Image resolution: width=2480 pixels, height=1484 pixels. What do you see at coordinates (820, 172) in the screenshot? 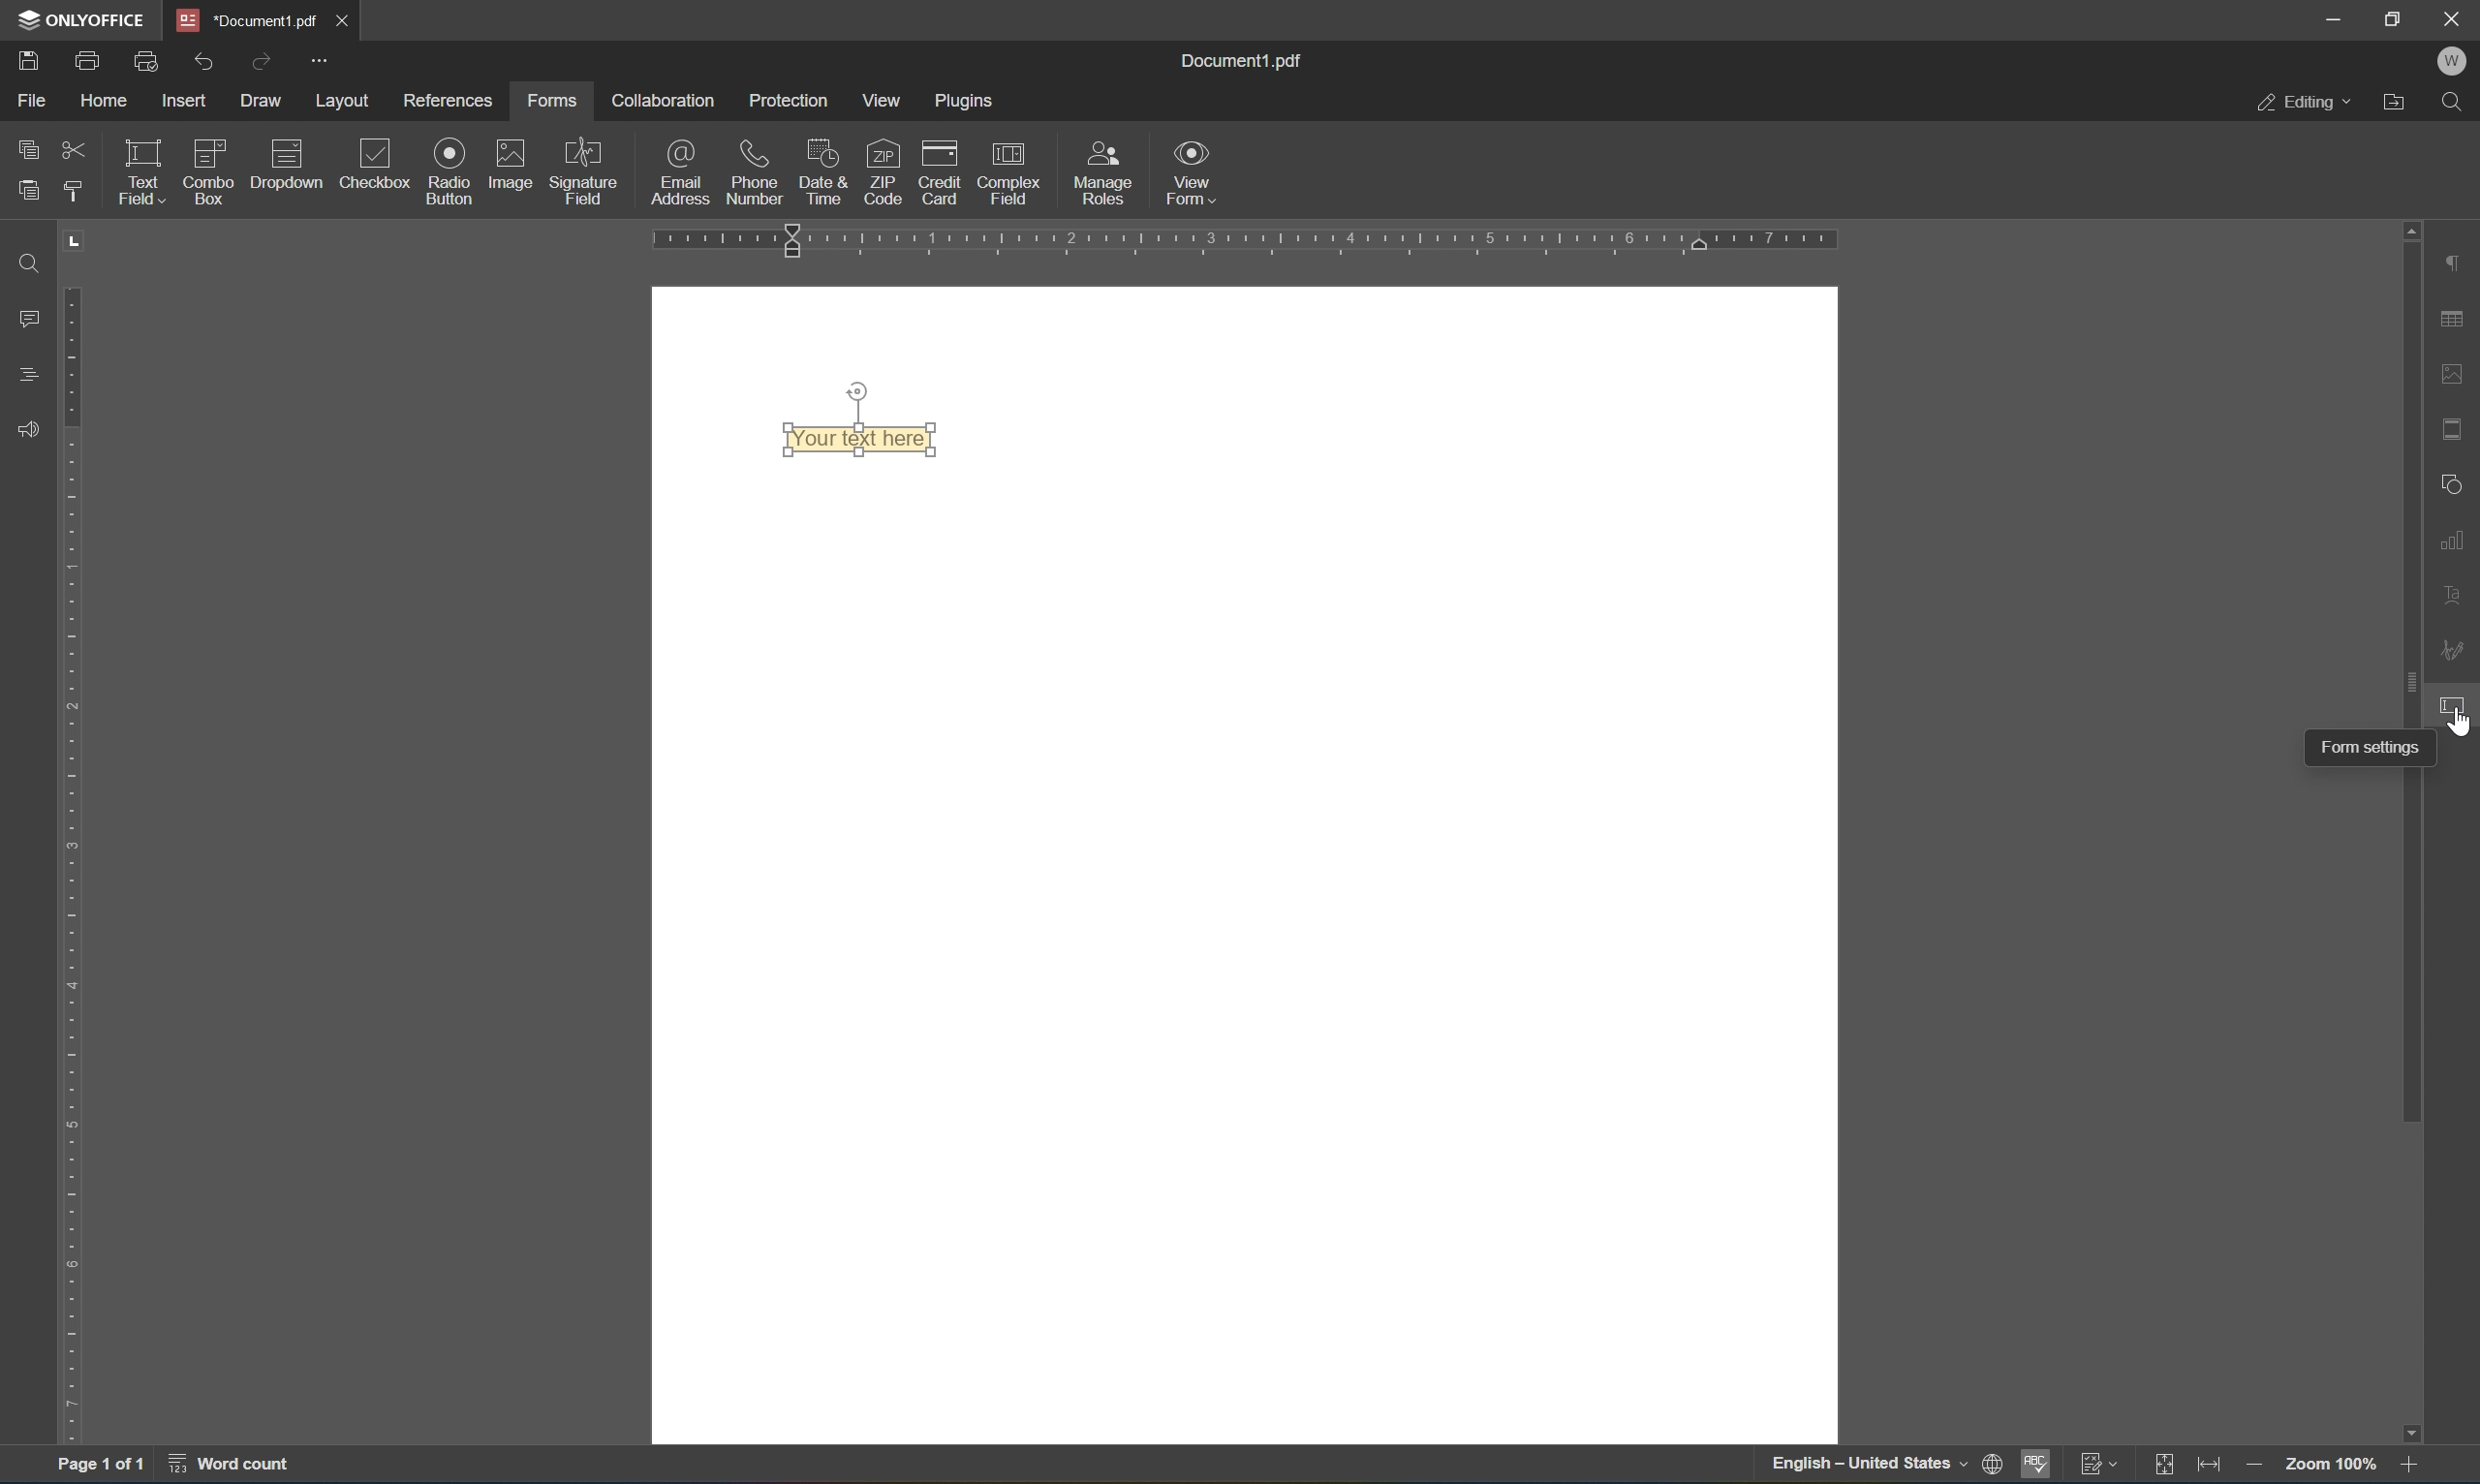
I see `date and time` at bounding box center [820, 172].